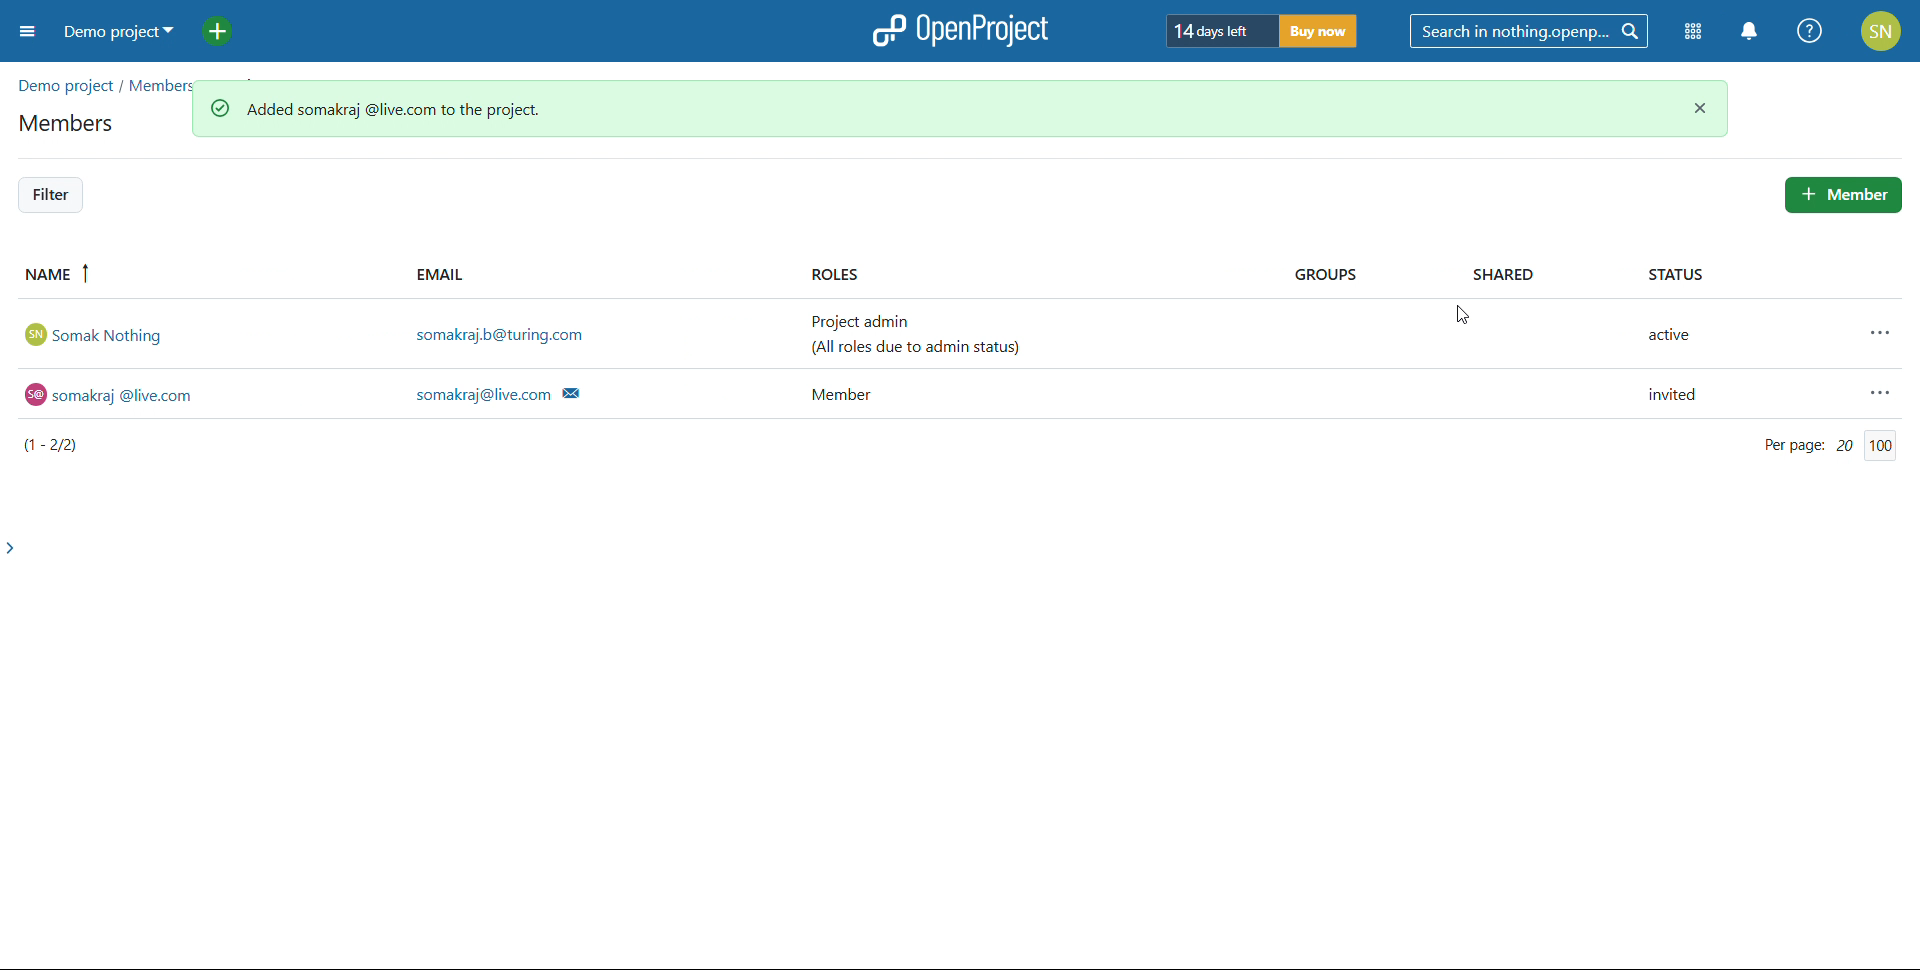 The height and width of the screenshot is (970, 1920). What do you see at coordinates (116, 396) in the screenshot?
I see `© somakraj @live.com` at bounding box center [116, 396].